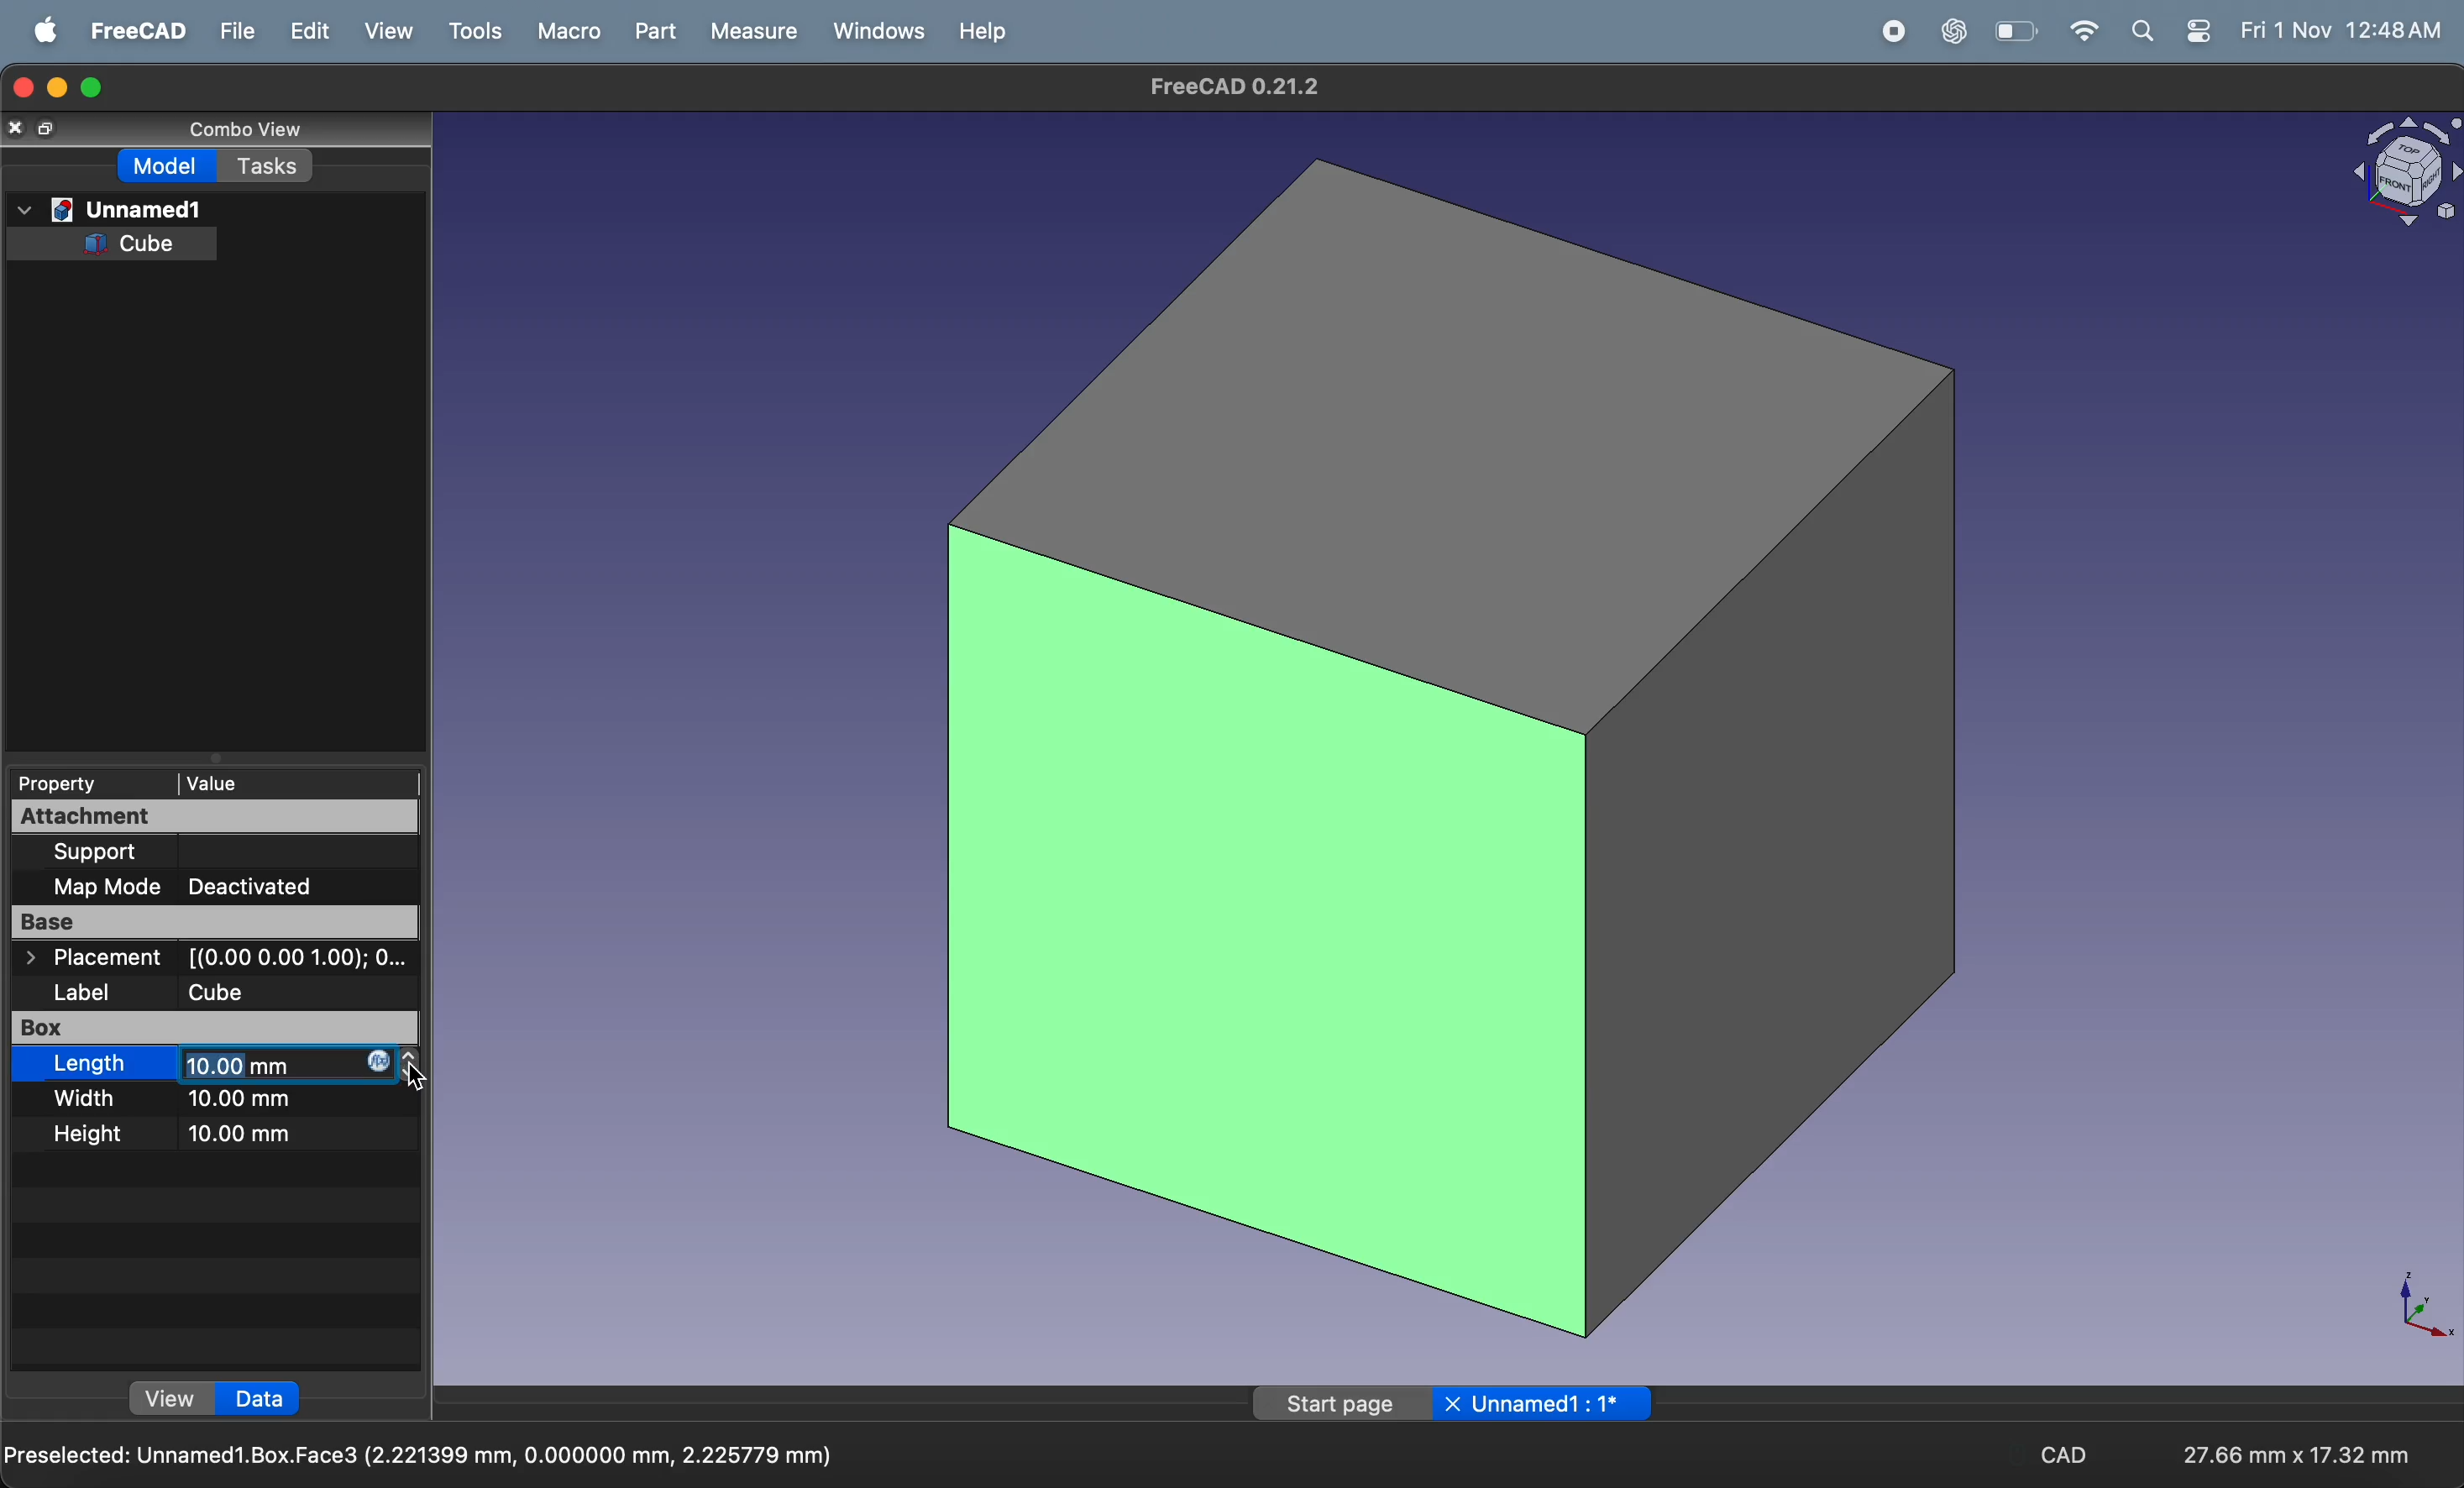 The height and width of the screenshot is (1488, 2464). I want to click on closing window, so click(22, 90).